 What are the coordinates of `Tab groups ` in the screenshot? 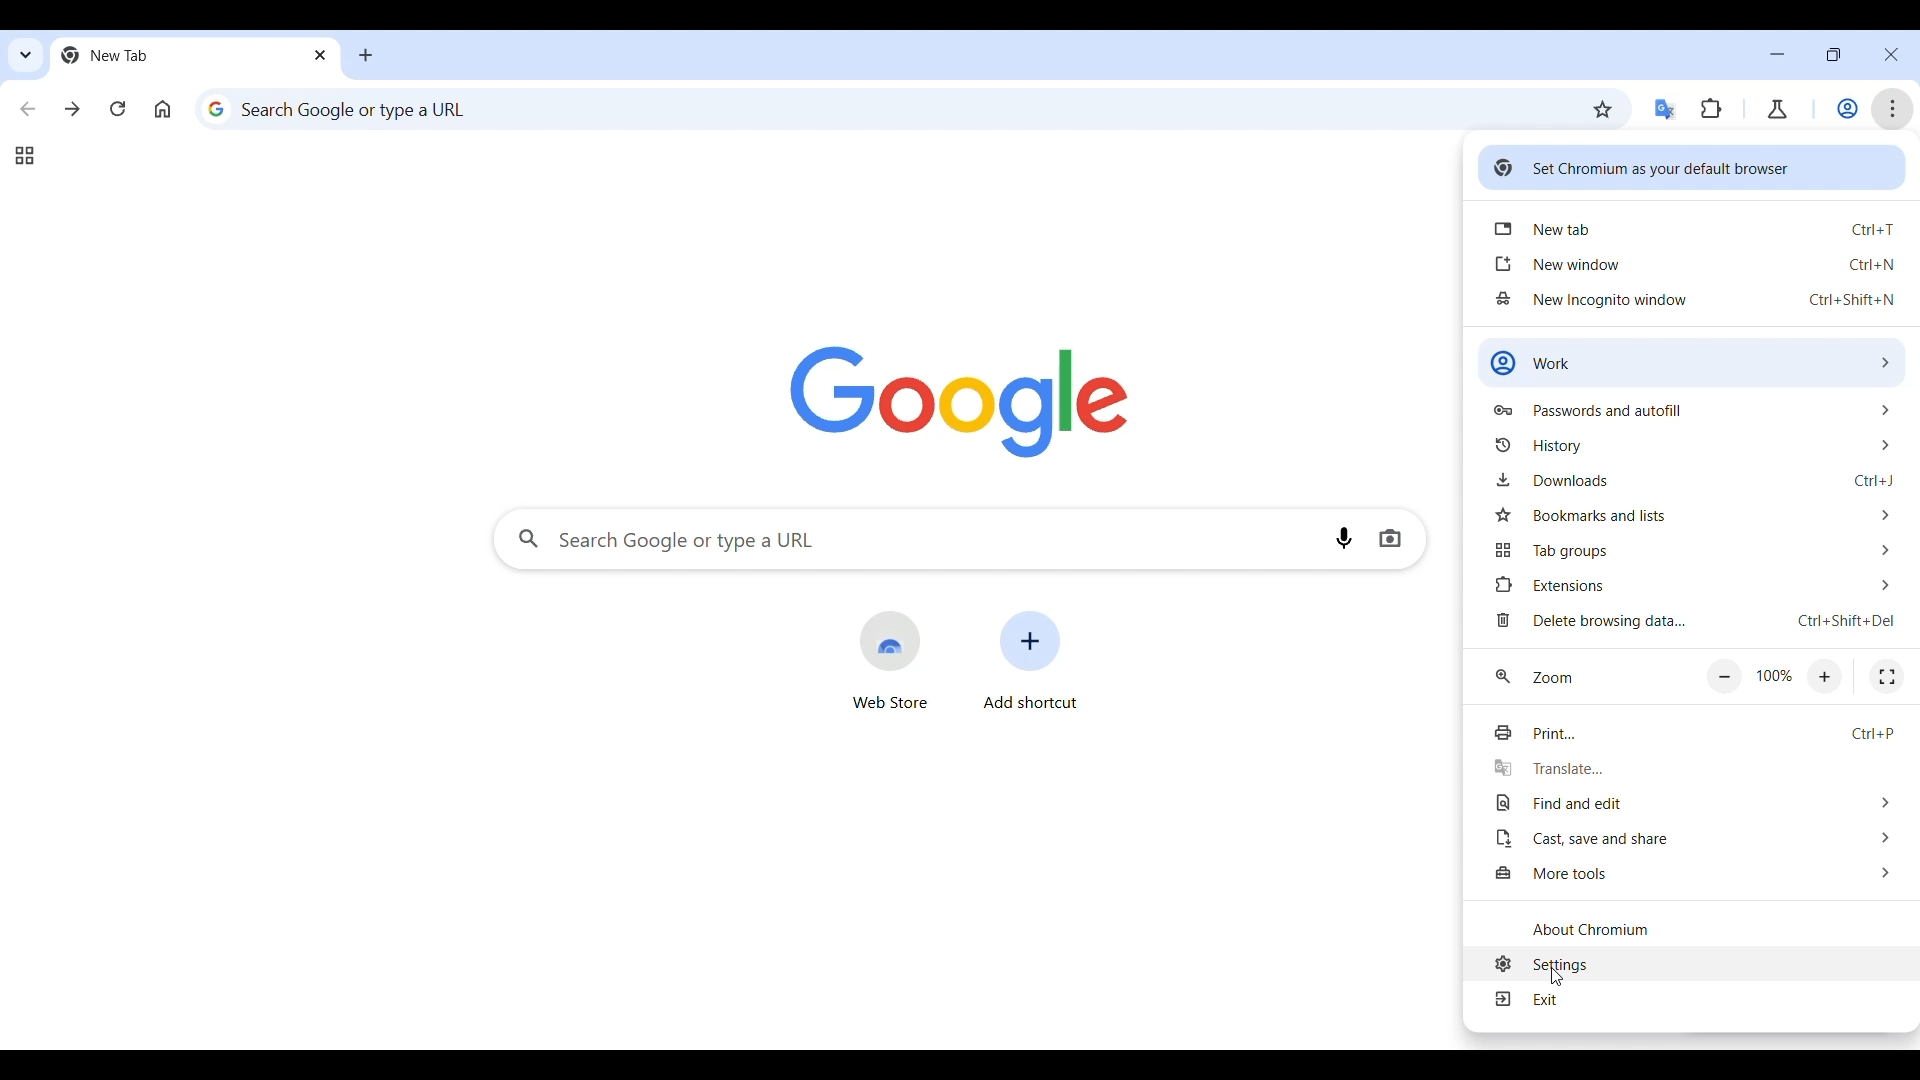 It's located at (25, 156).